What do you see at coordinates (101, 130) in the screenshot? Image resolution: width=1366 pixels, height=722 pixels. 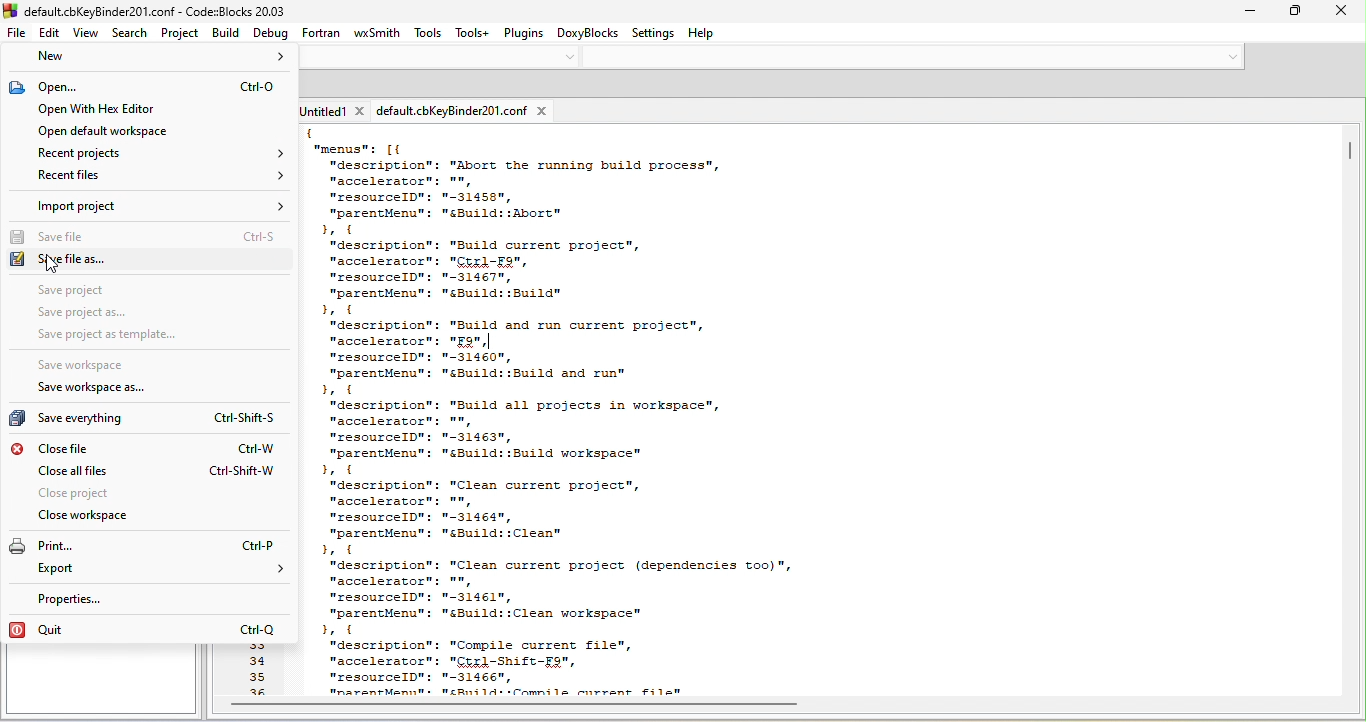 I see `open default workspace` at bounding box center [101, 130].